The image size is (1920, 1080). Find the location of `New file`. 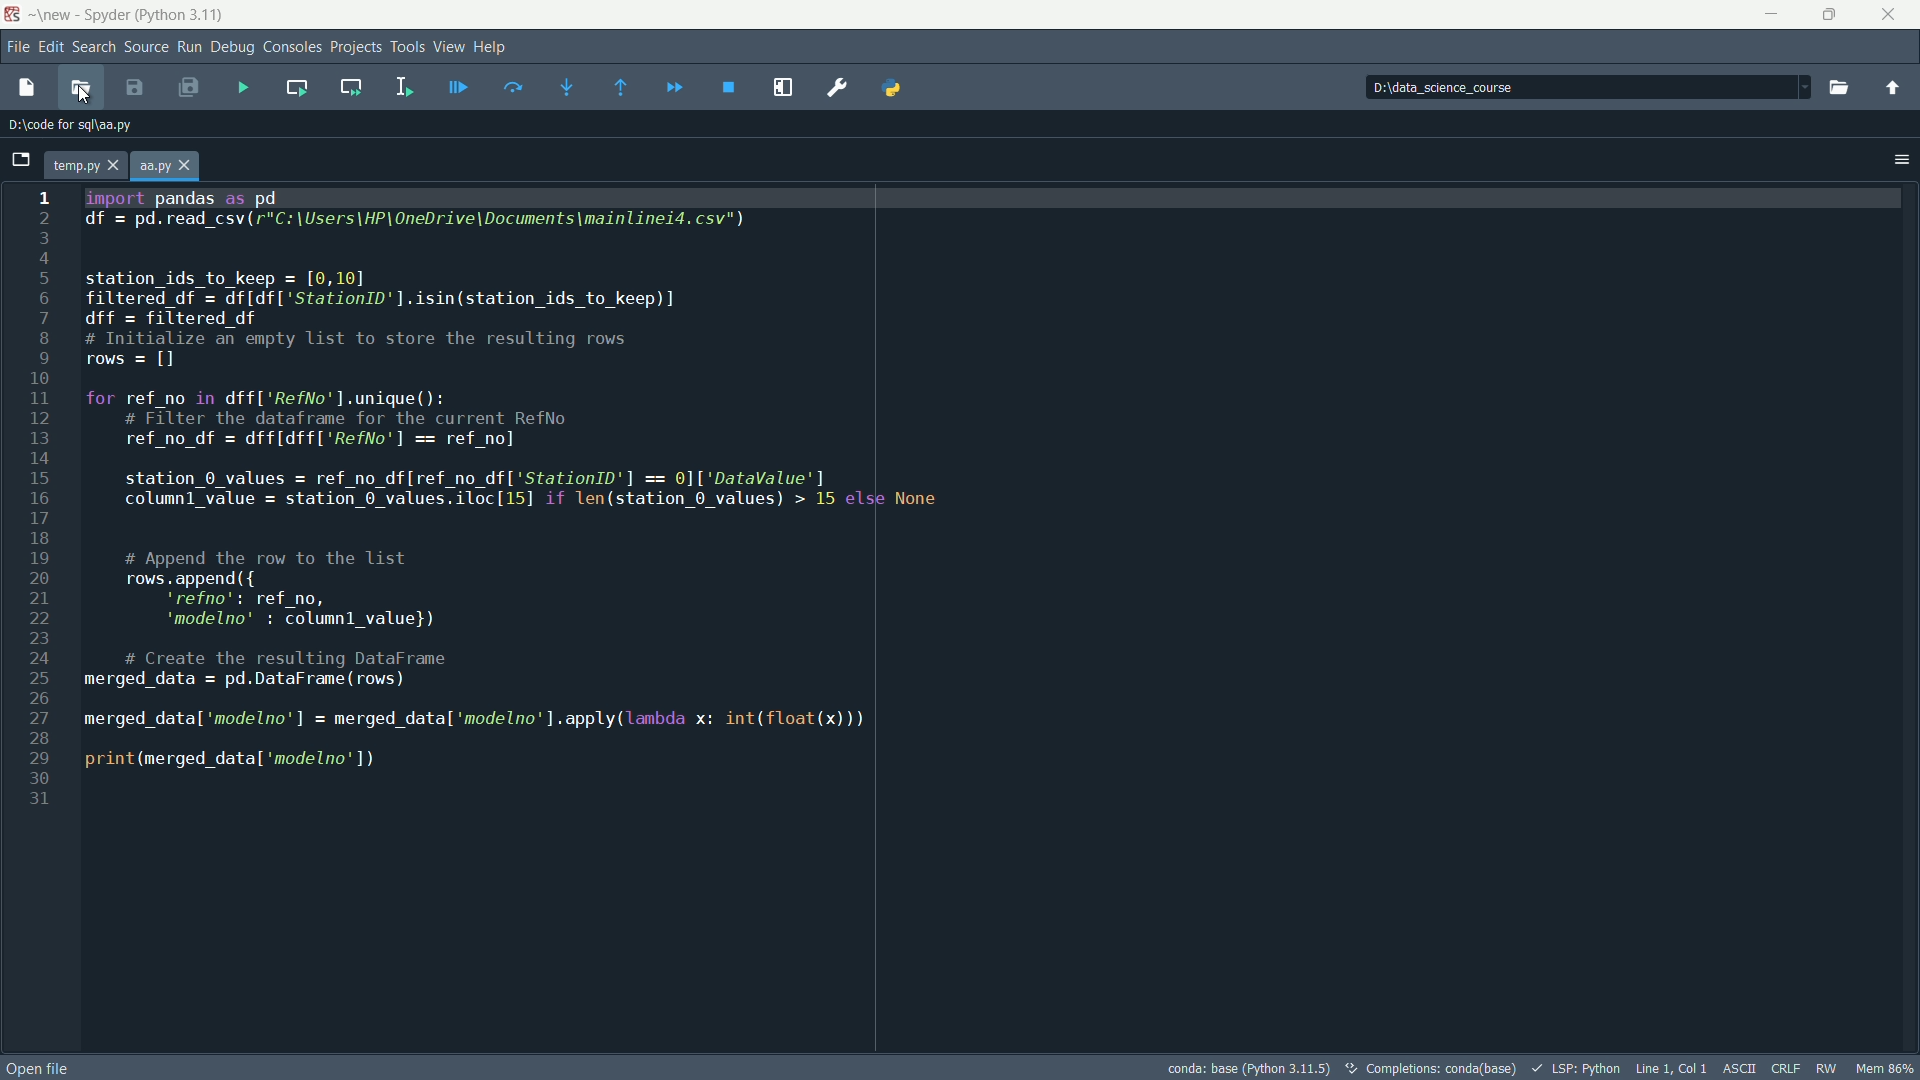

New file is located at coordinates (27, 88).